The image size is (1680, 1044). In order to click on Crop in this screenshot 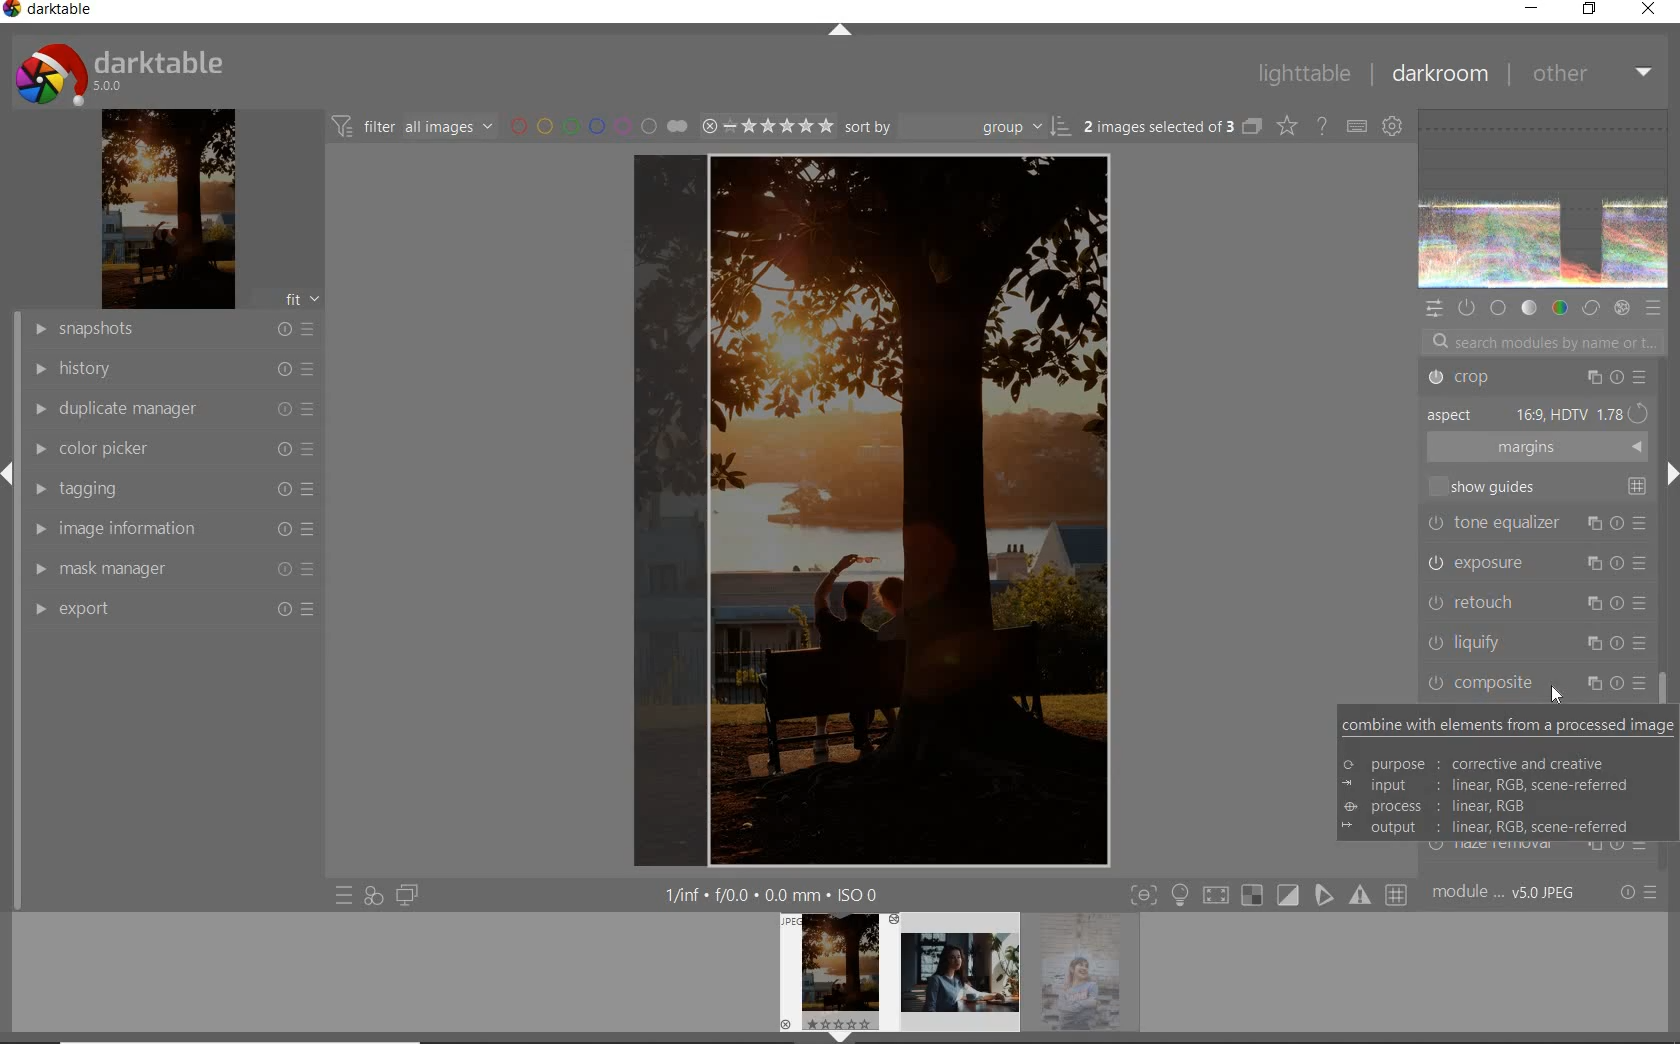, I will do `click(1537, 380)`.